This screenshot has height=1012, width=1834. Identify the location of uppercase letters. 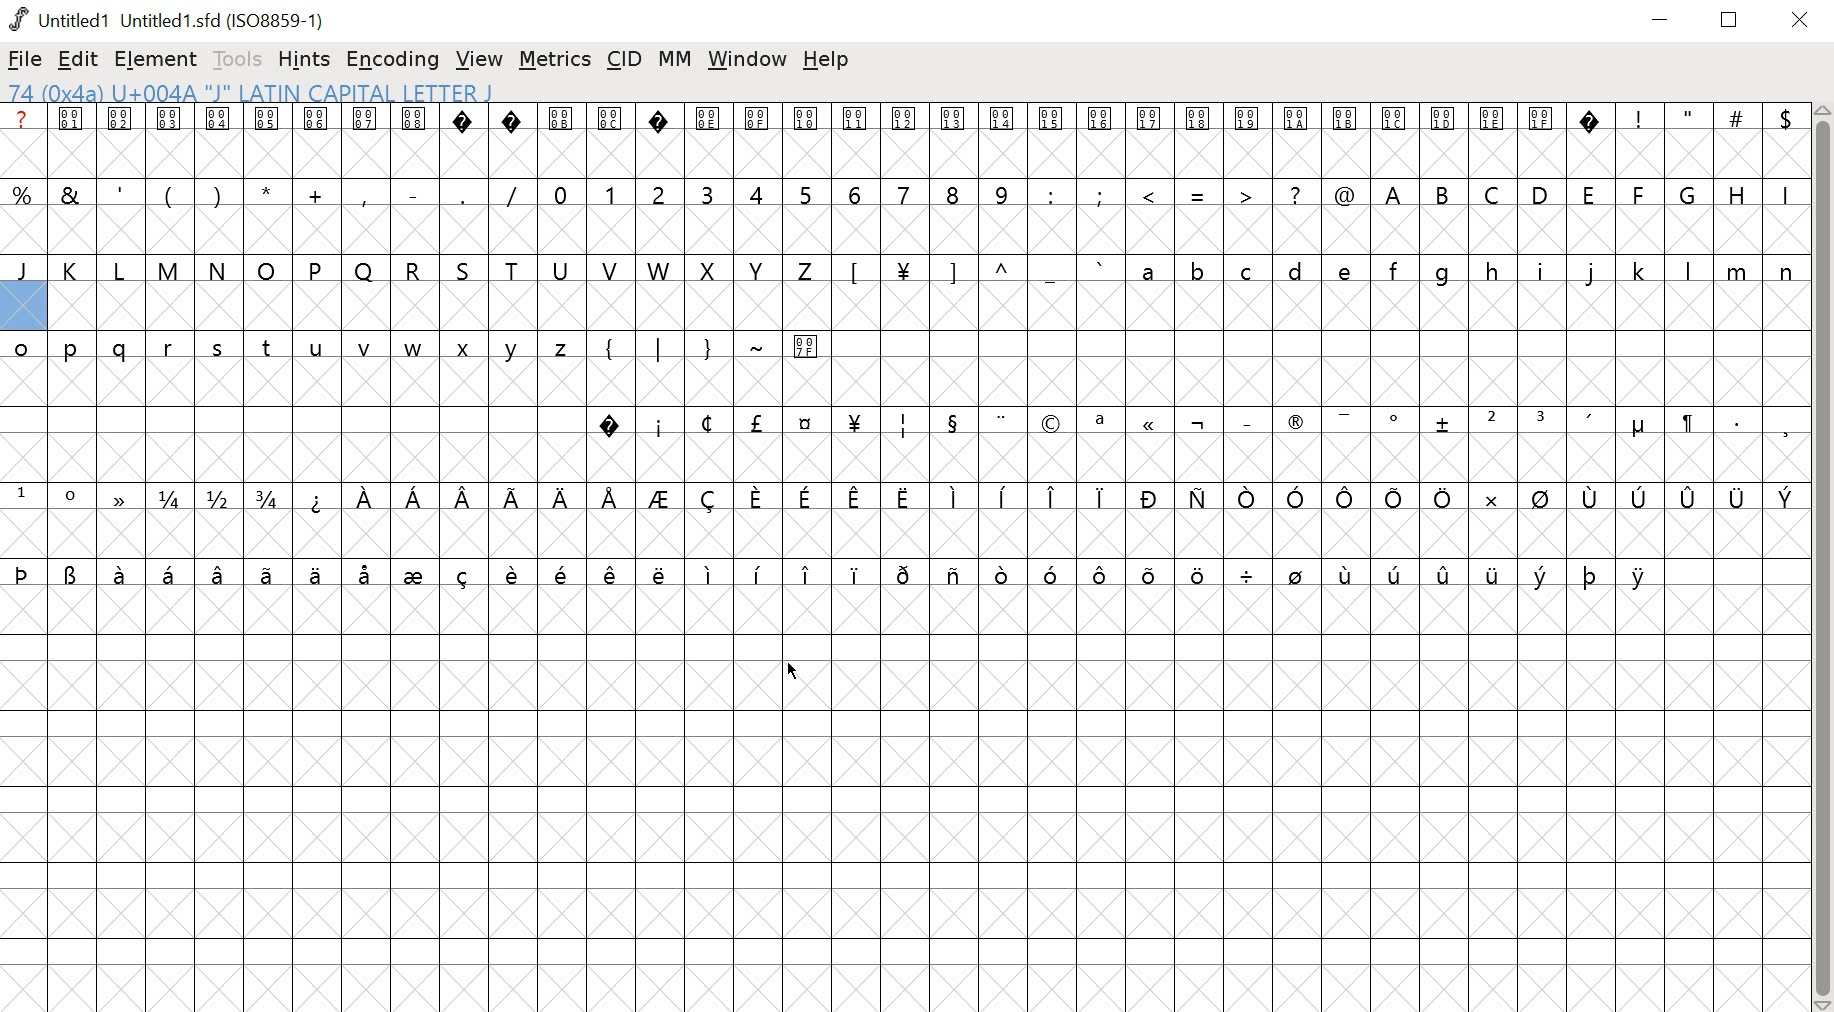
(1588, 193).